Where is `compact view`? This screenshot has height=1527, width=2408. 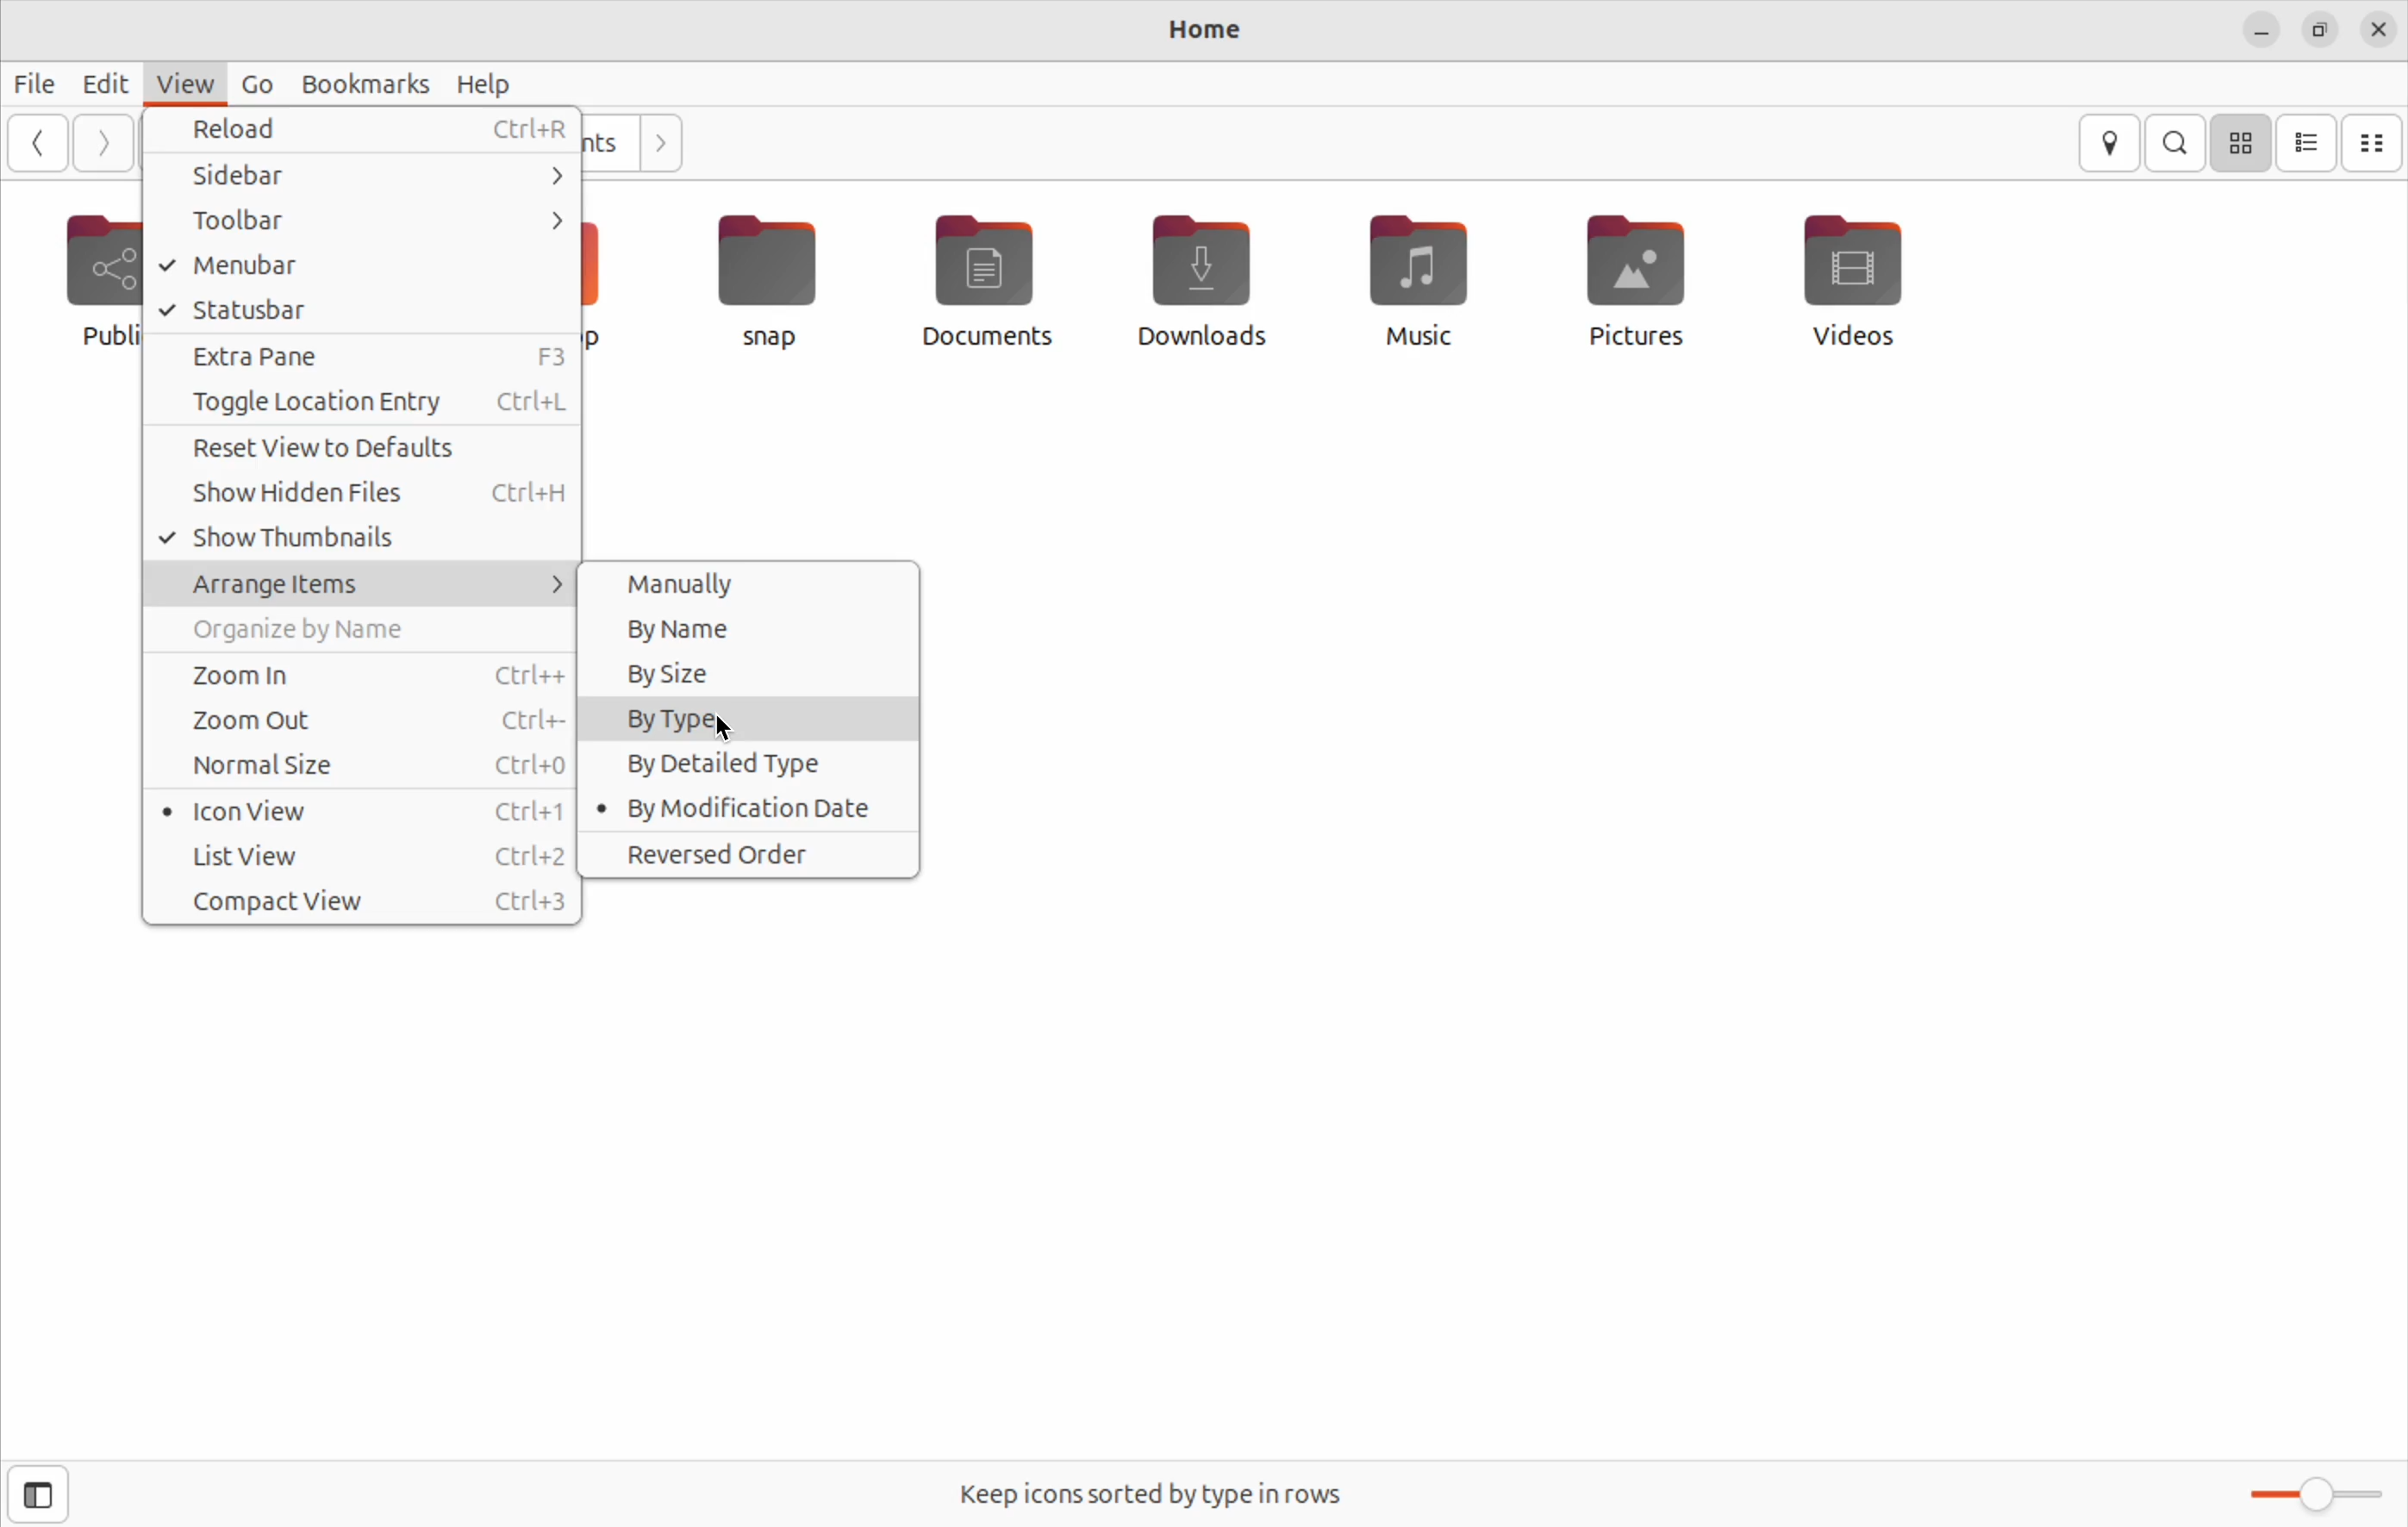 compact view is located at coordinates (2375, 140).